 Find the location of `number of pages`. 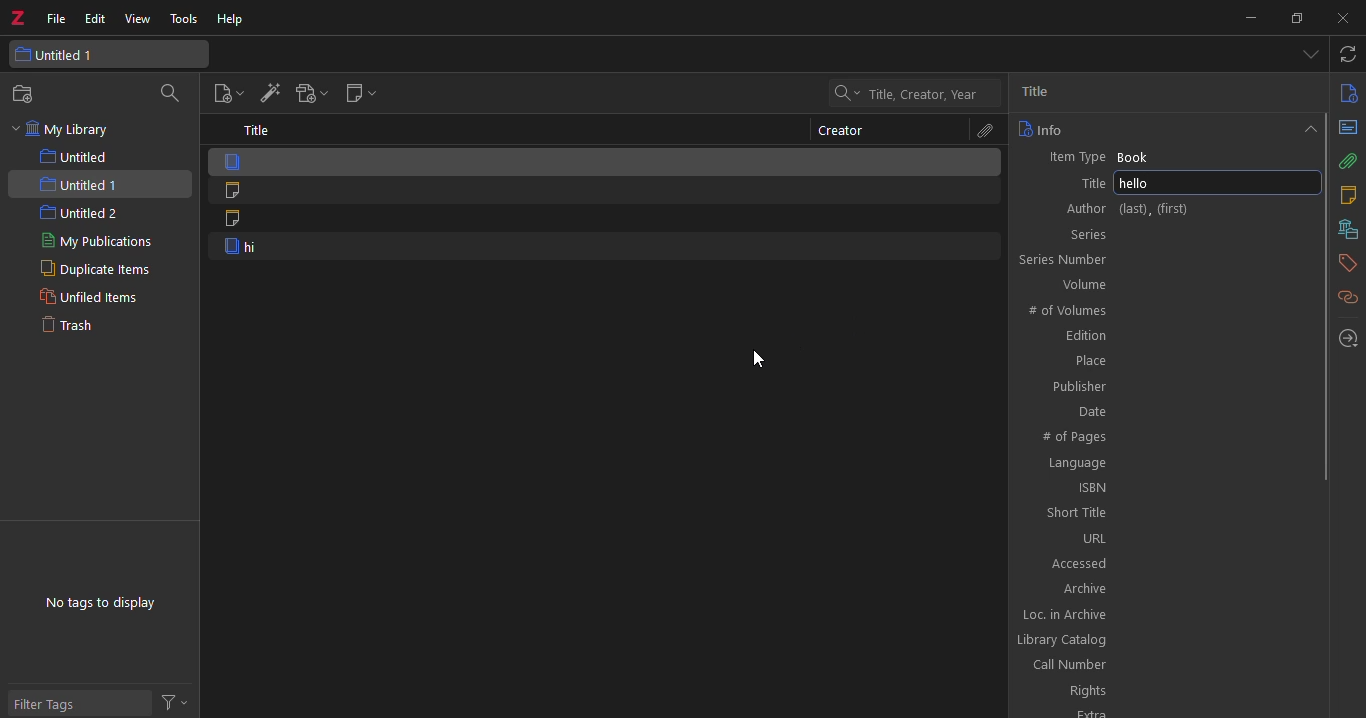

number of pages is located at coordinates (1166, 436).